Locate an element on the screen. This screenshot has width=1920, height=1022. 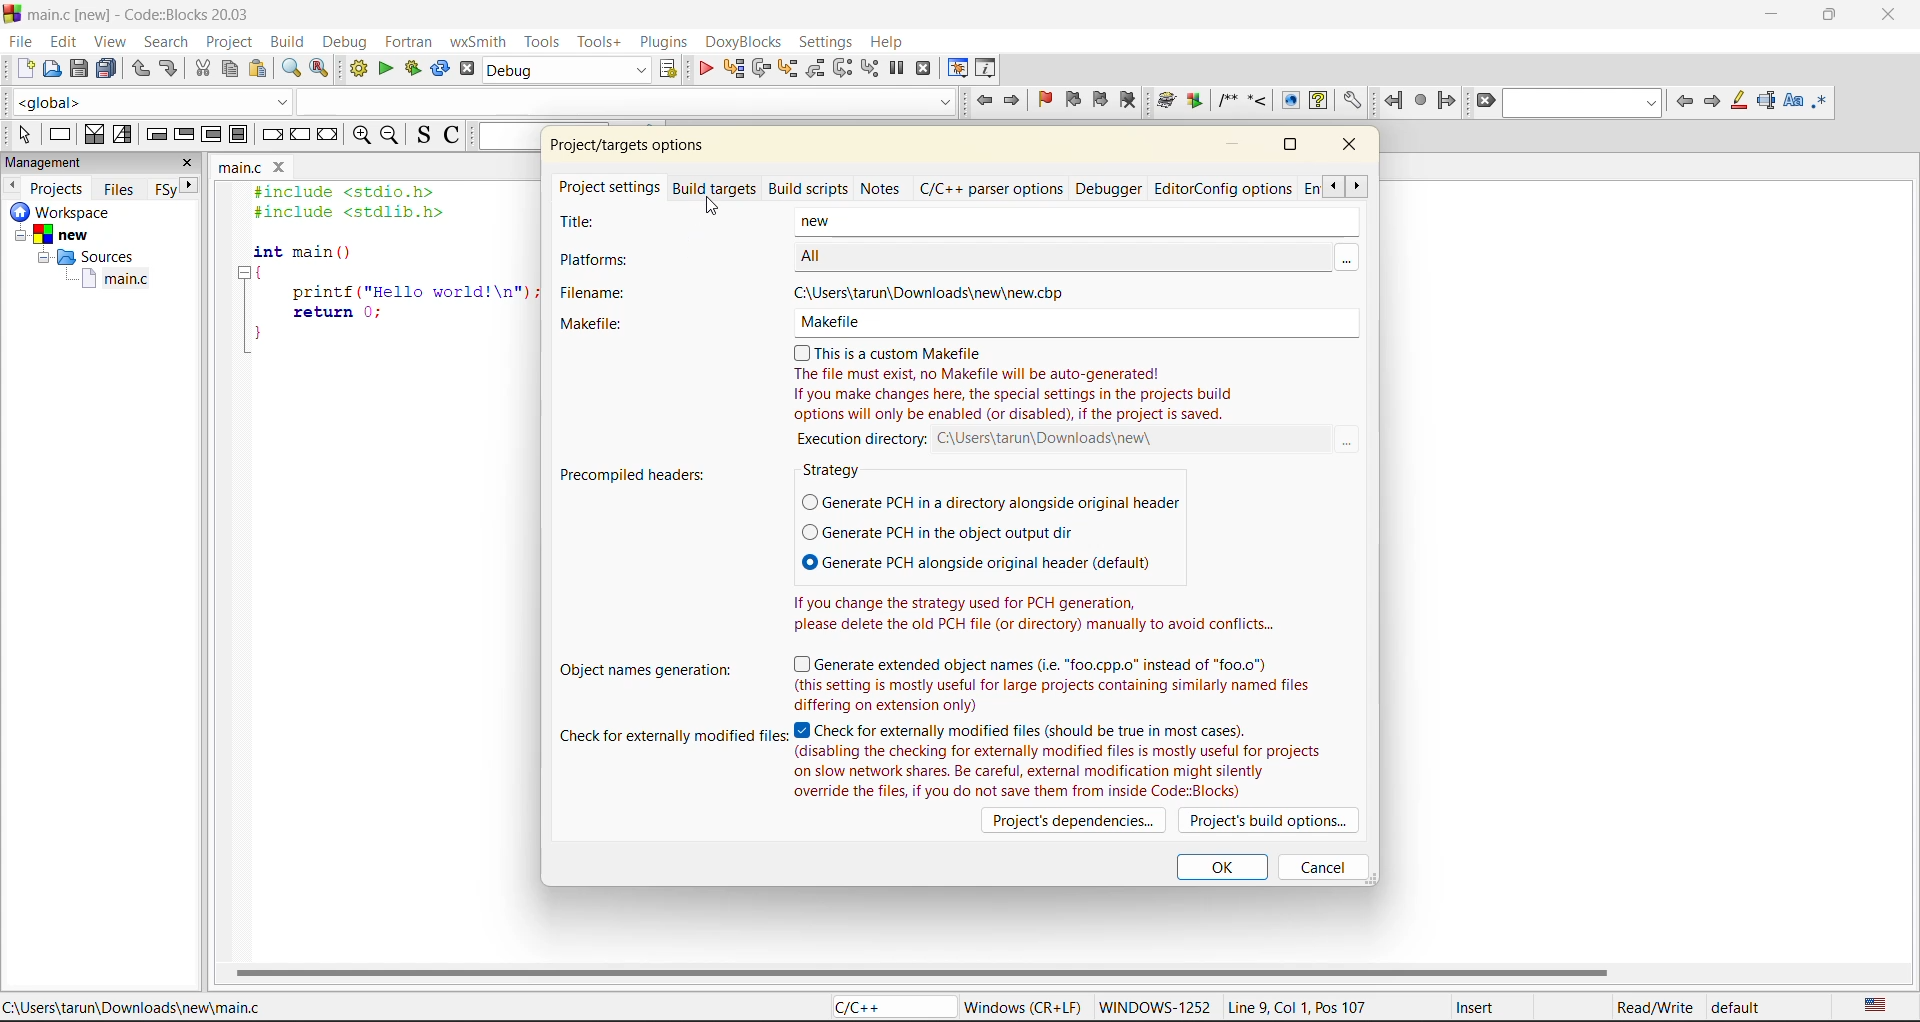
last jump is located at coordinates (1419, 101).